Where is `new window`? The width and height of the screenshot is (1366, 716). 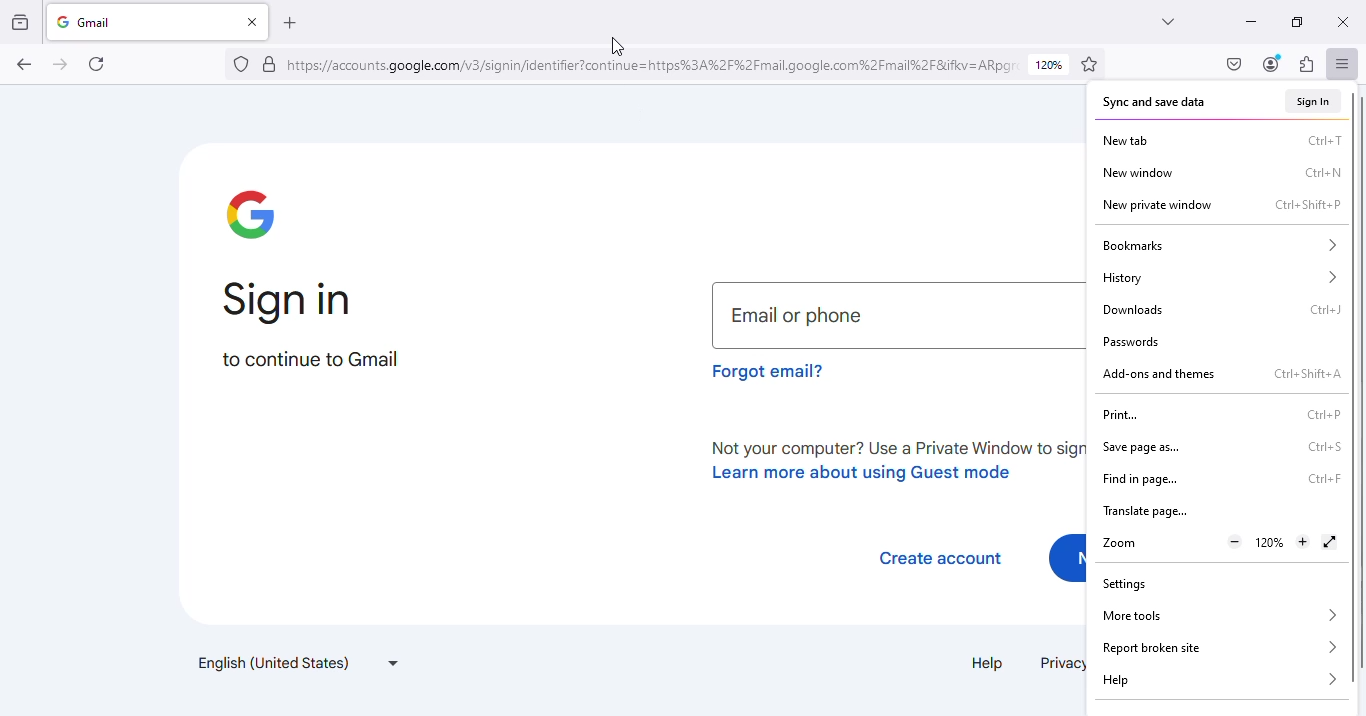
new window is located at coordinates (1140, 172).